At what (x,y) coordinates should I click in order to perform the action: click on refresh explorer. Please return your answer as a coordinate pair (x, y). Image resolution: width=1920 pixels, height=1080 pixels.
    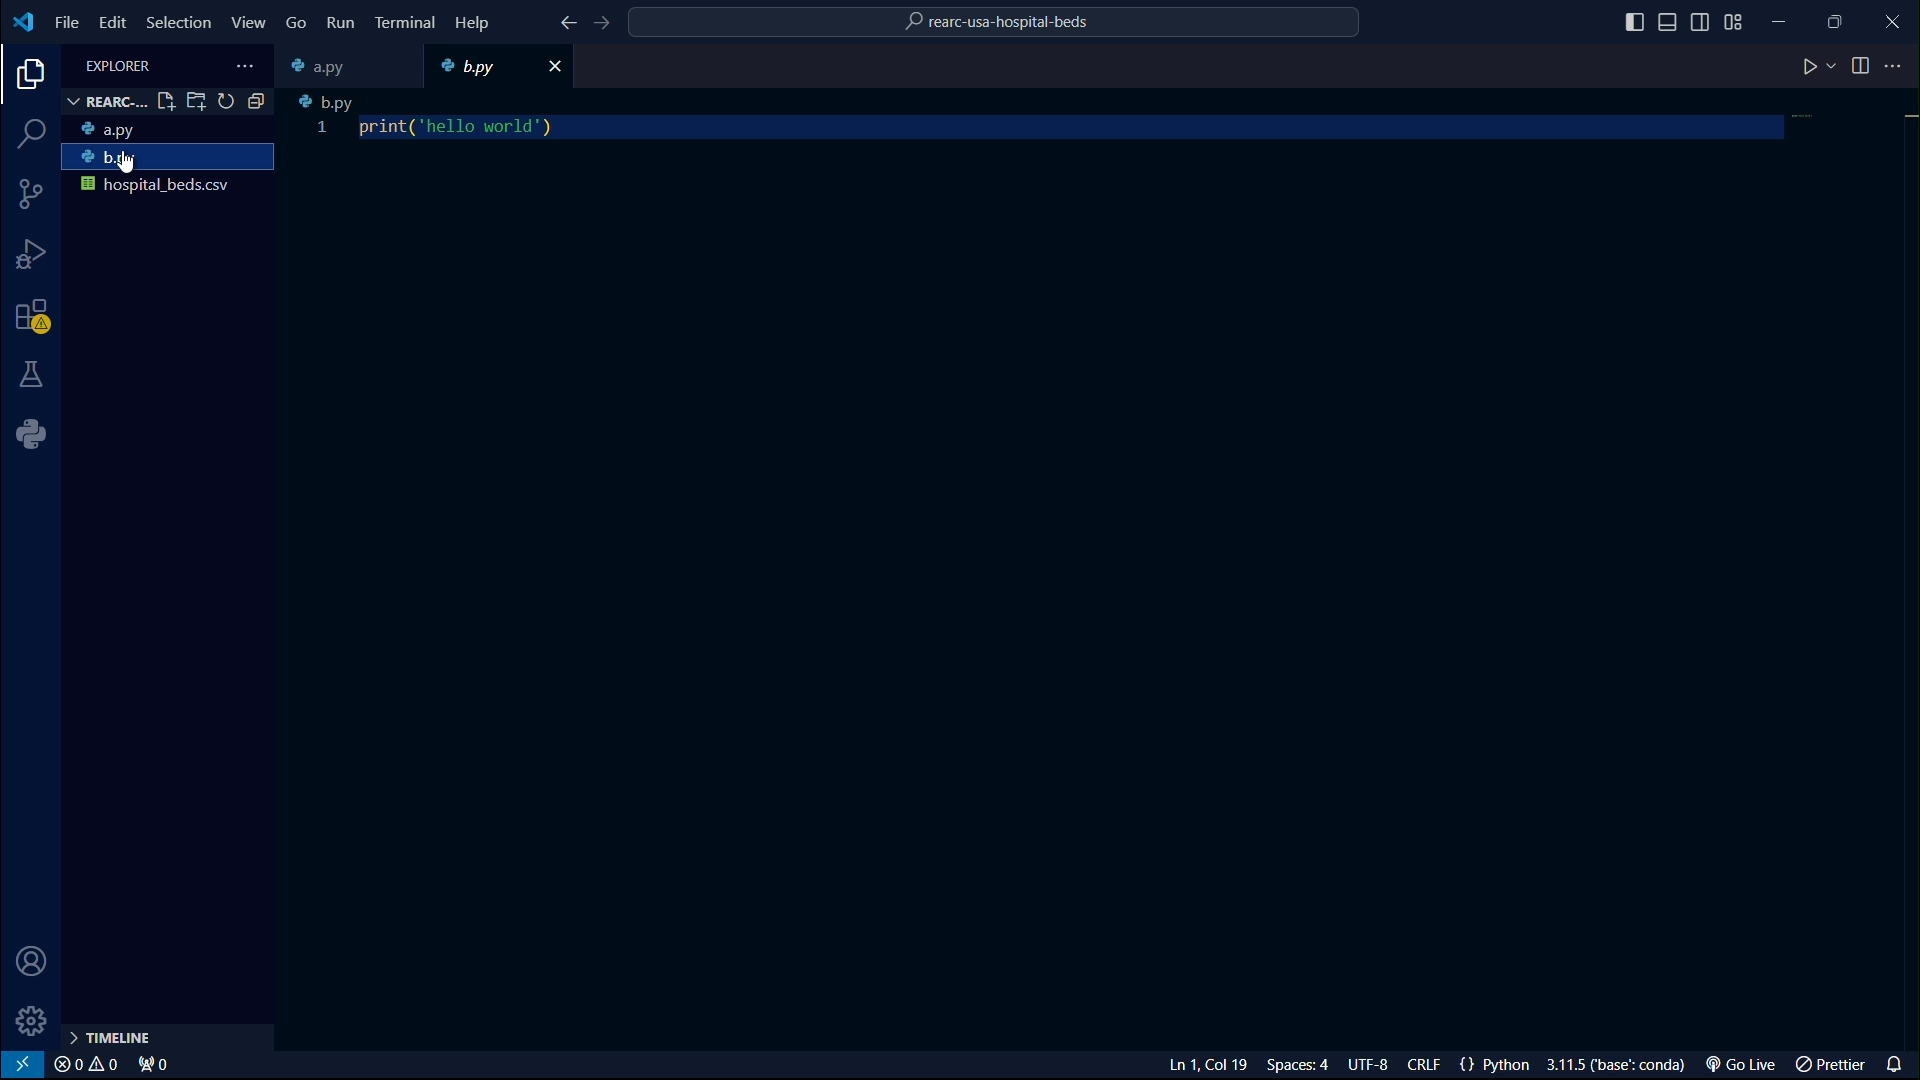
    Looking at the image, I should click on (227, 102).